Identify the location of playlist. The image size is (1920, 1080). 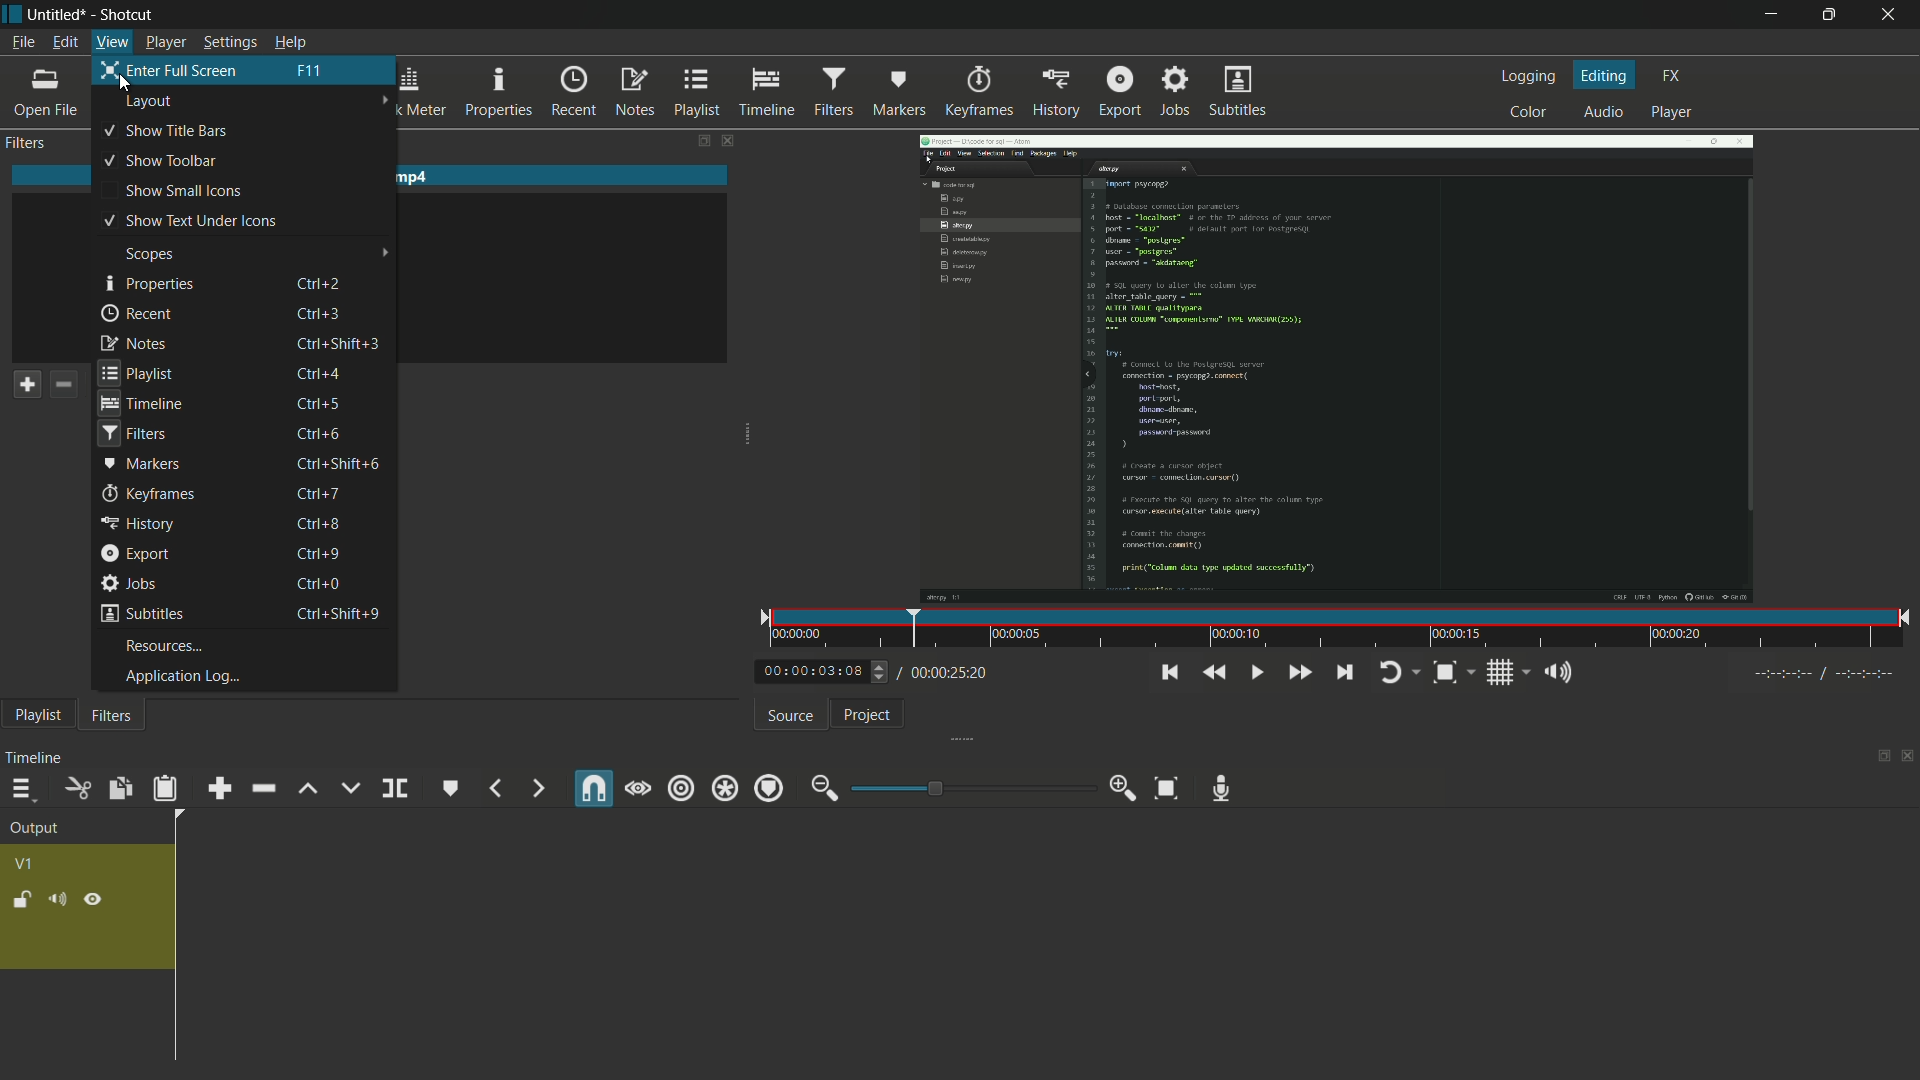
(137, 370).